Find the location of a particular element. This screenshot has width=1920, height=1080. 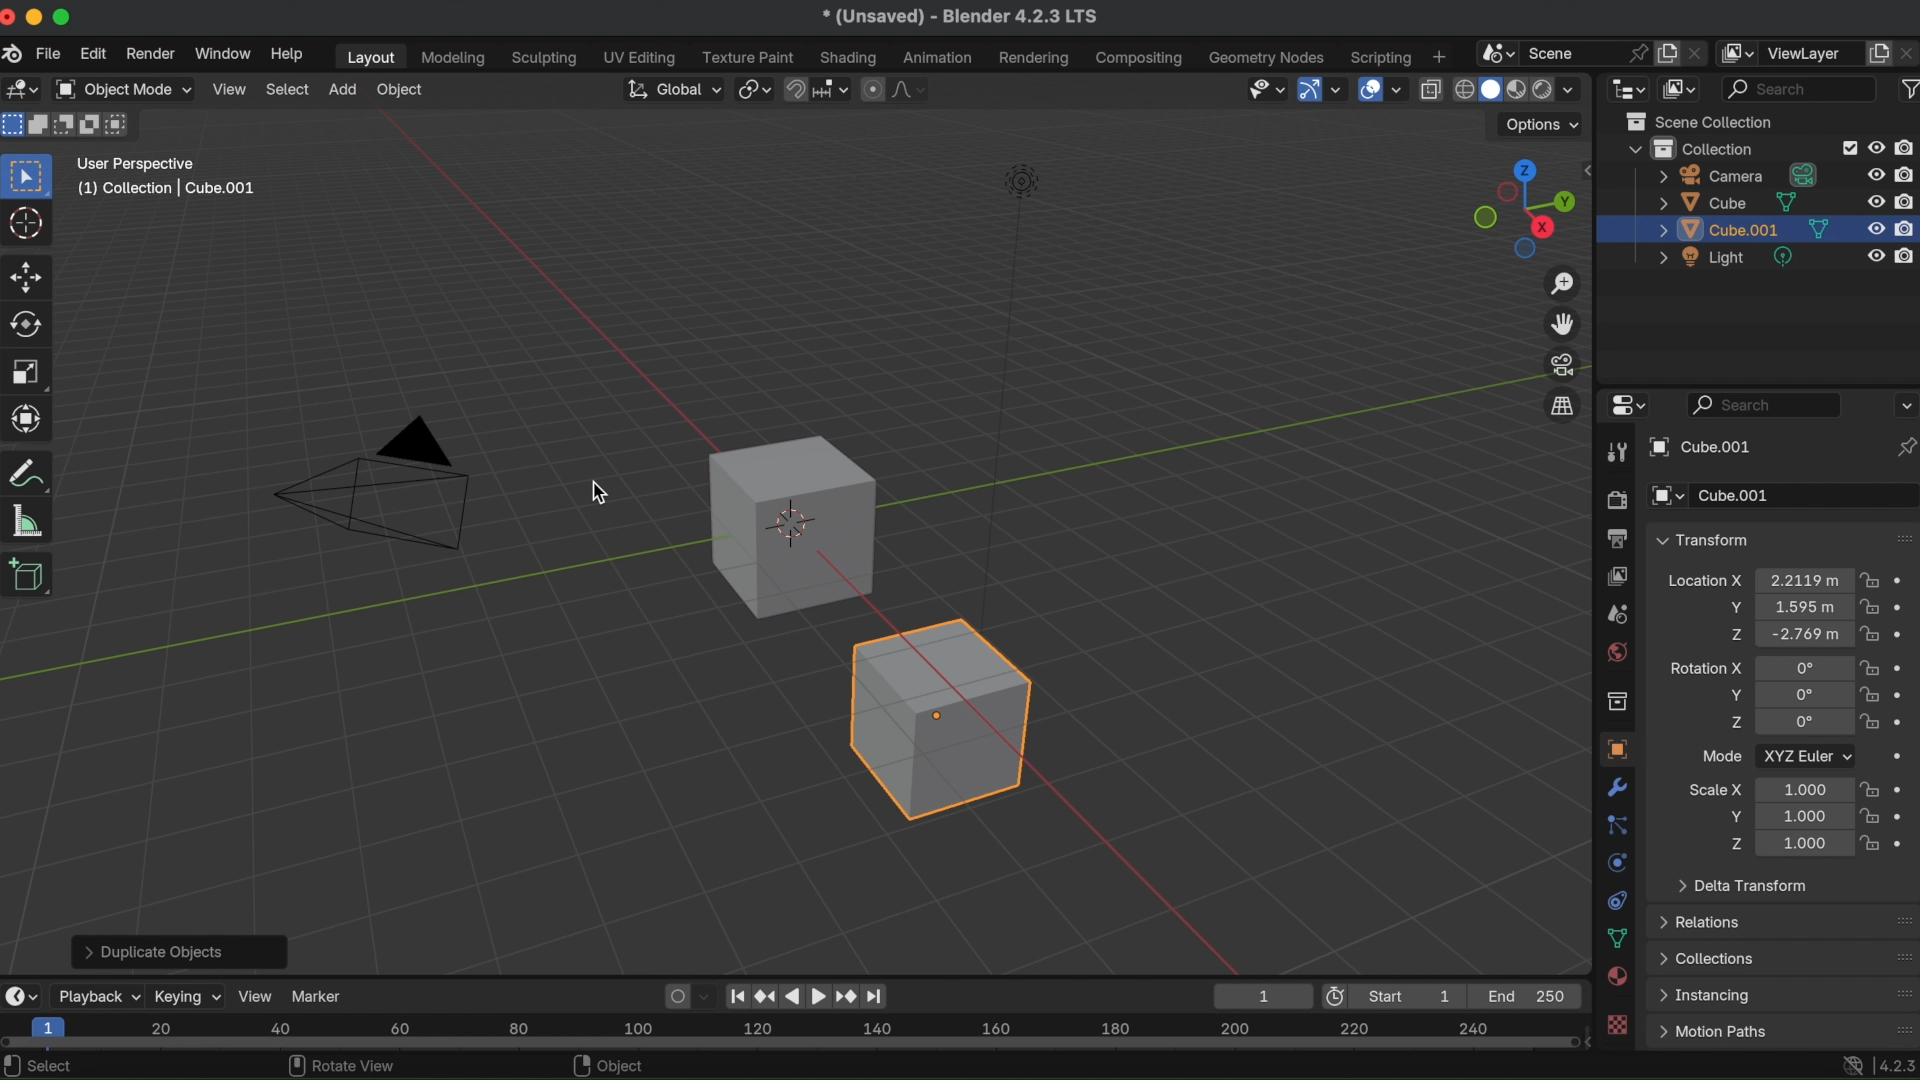

lock location is located at coordinates (1870, 634).